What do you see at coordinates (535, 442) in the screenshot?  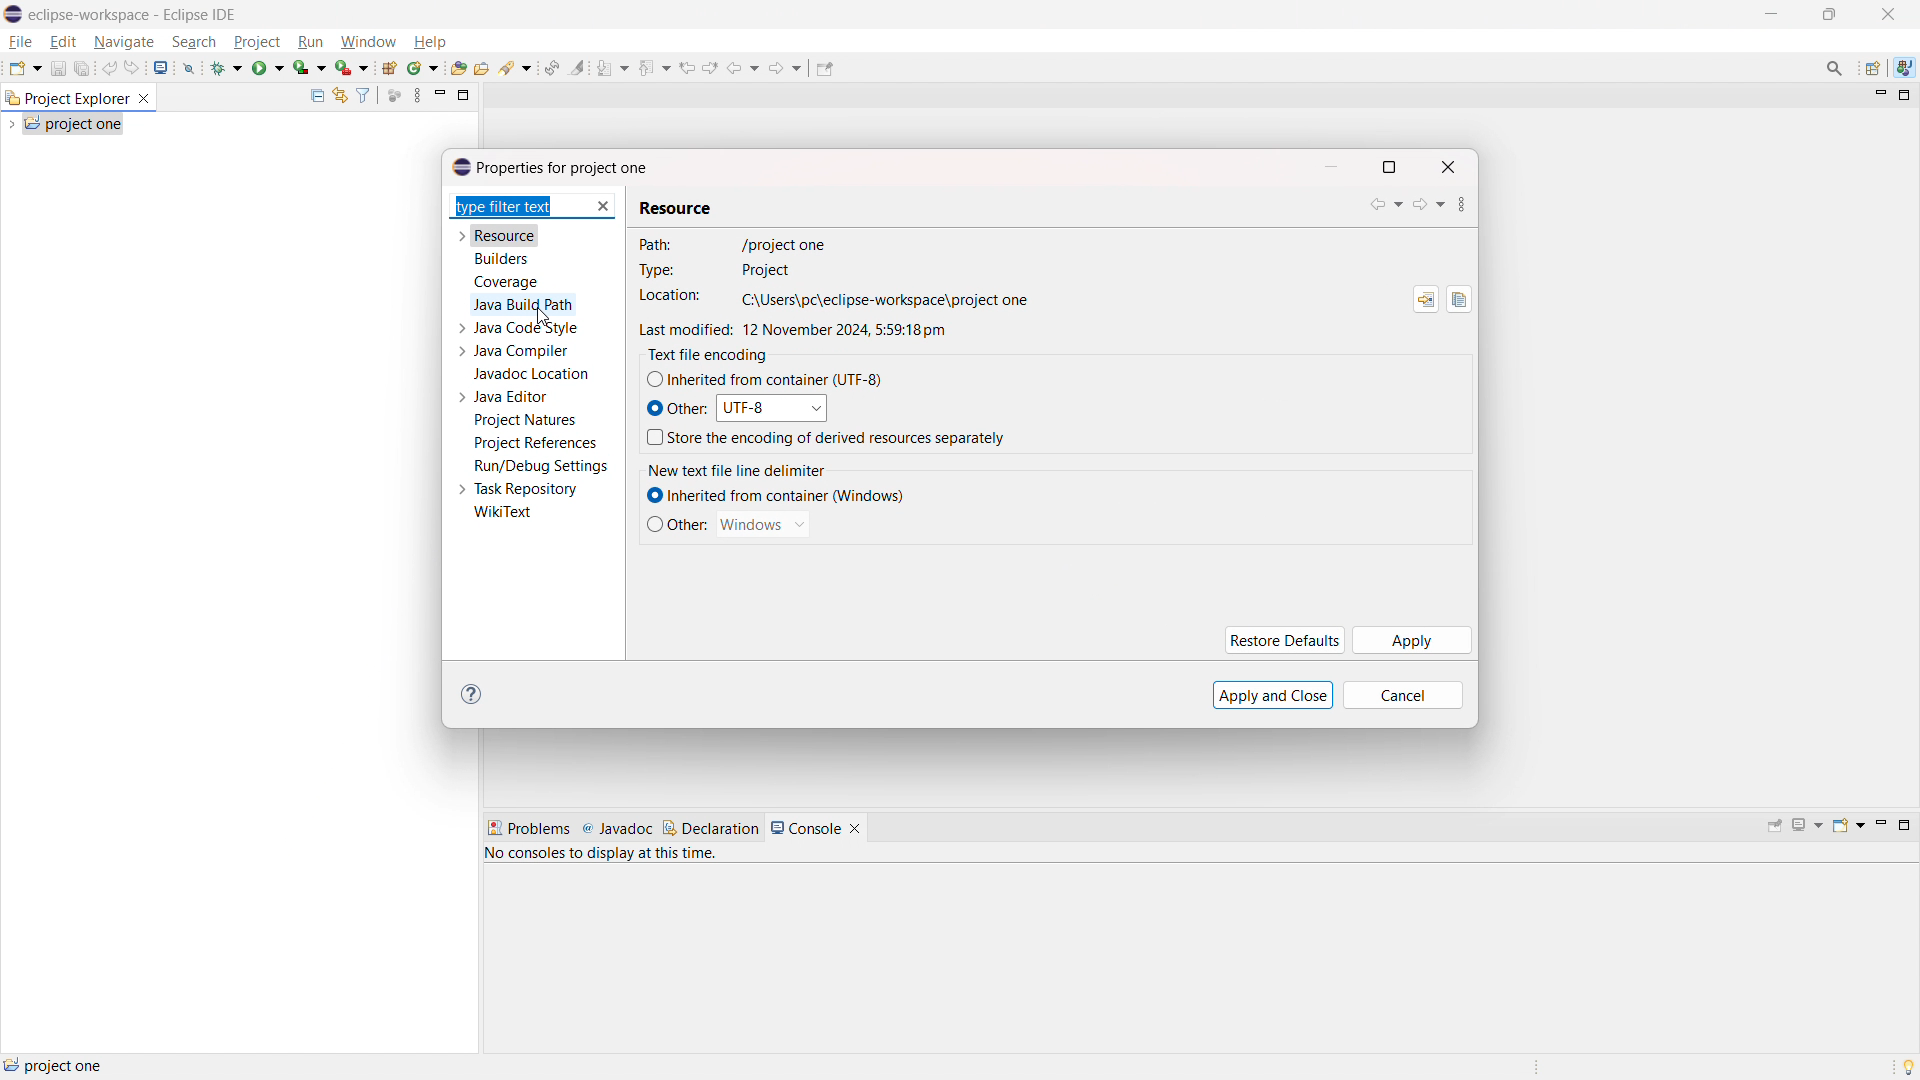 I see `project references` at bounding box center [535, 442].